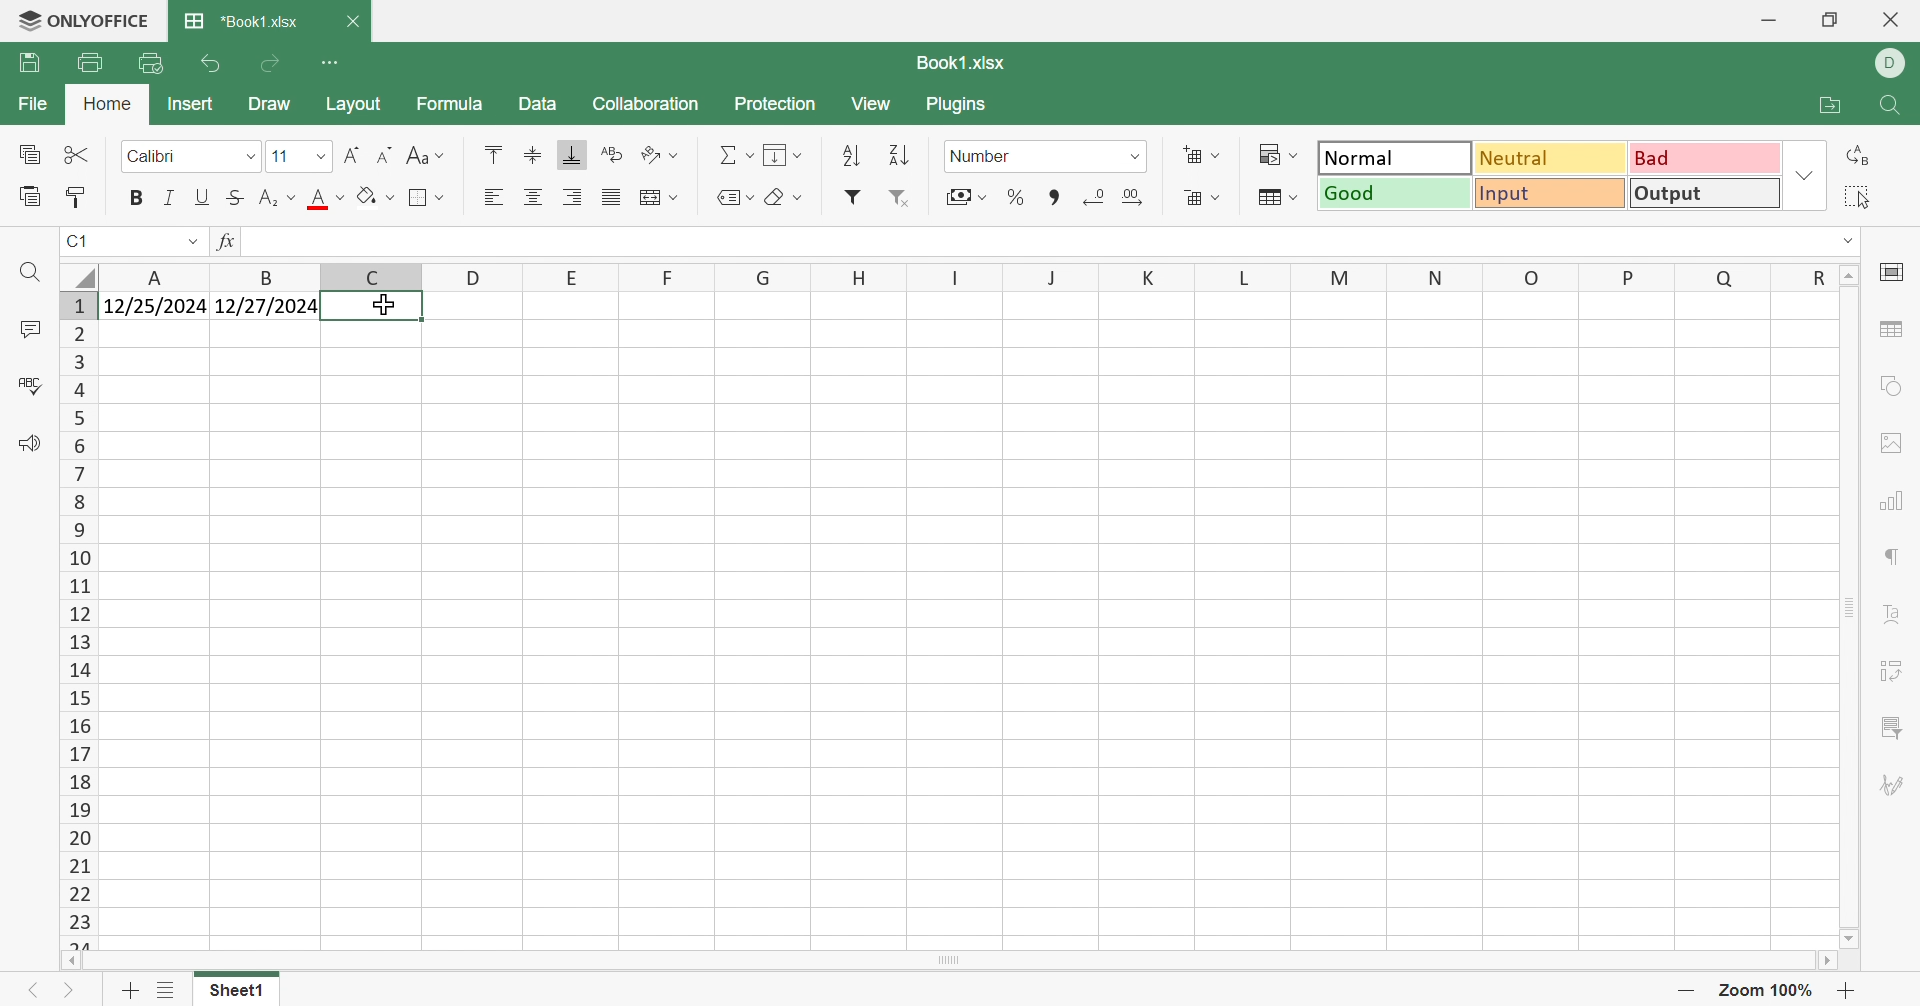 This screenshot has width=1920, height=1006. Describe the element at coordinates (1887, 674) in the screenshot. I see `Pivot table settings` at that location.